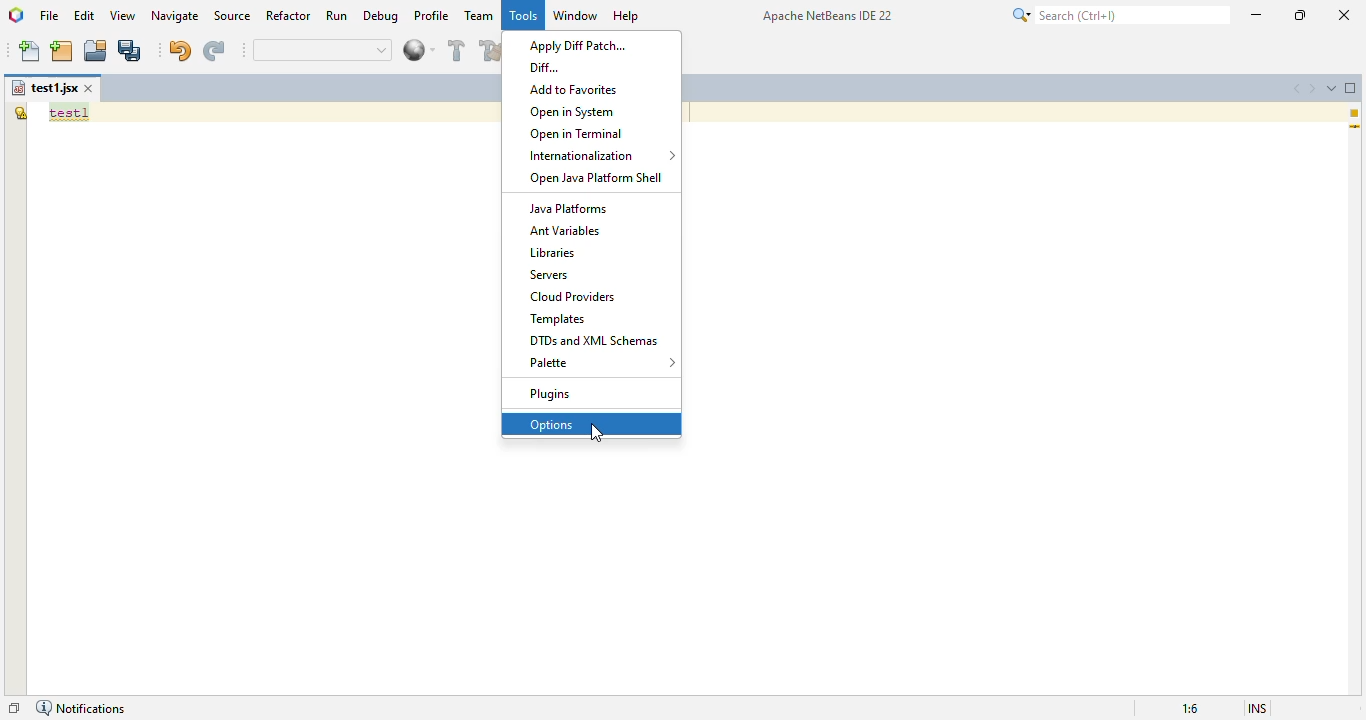 Image resolution: width=1366 pixels, height=720 pixels. Describe the element at coordinates (175, 15) in the screenshot. I see `navigate` at that location.